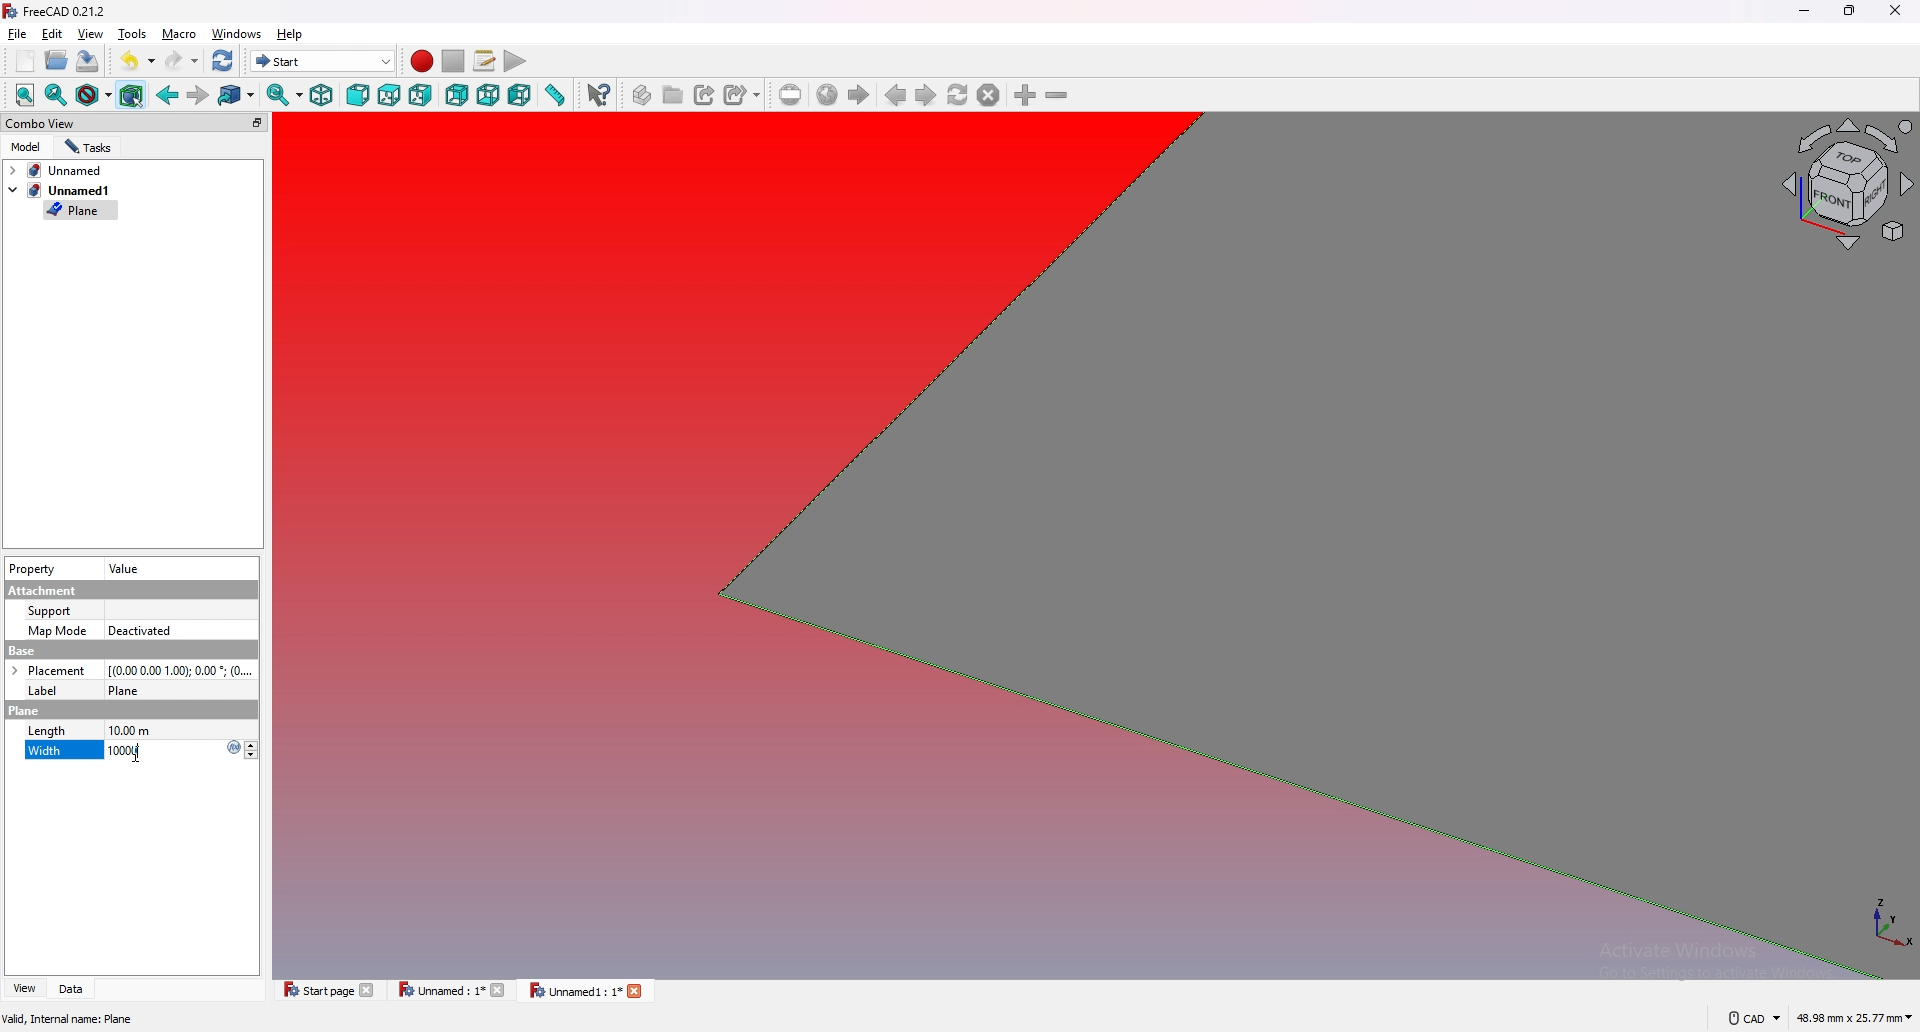 This screenshot has height=1032, width=1920. What do you see at coordinates (52, 33) in the screenshot?
I see `edit` at bounding box center [52, 33].